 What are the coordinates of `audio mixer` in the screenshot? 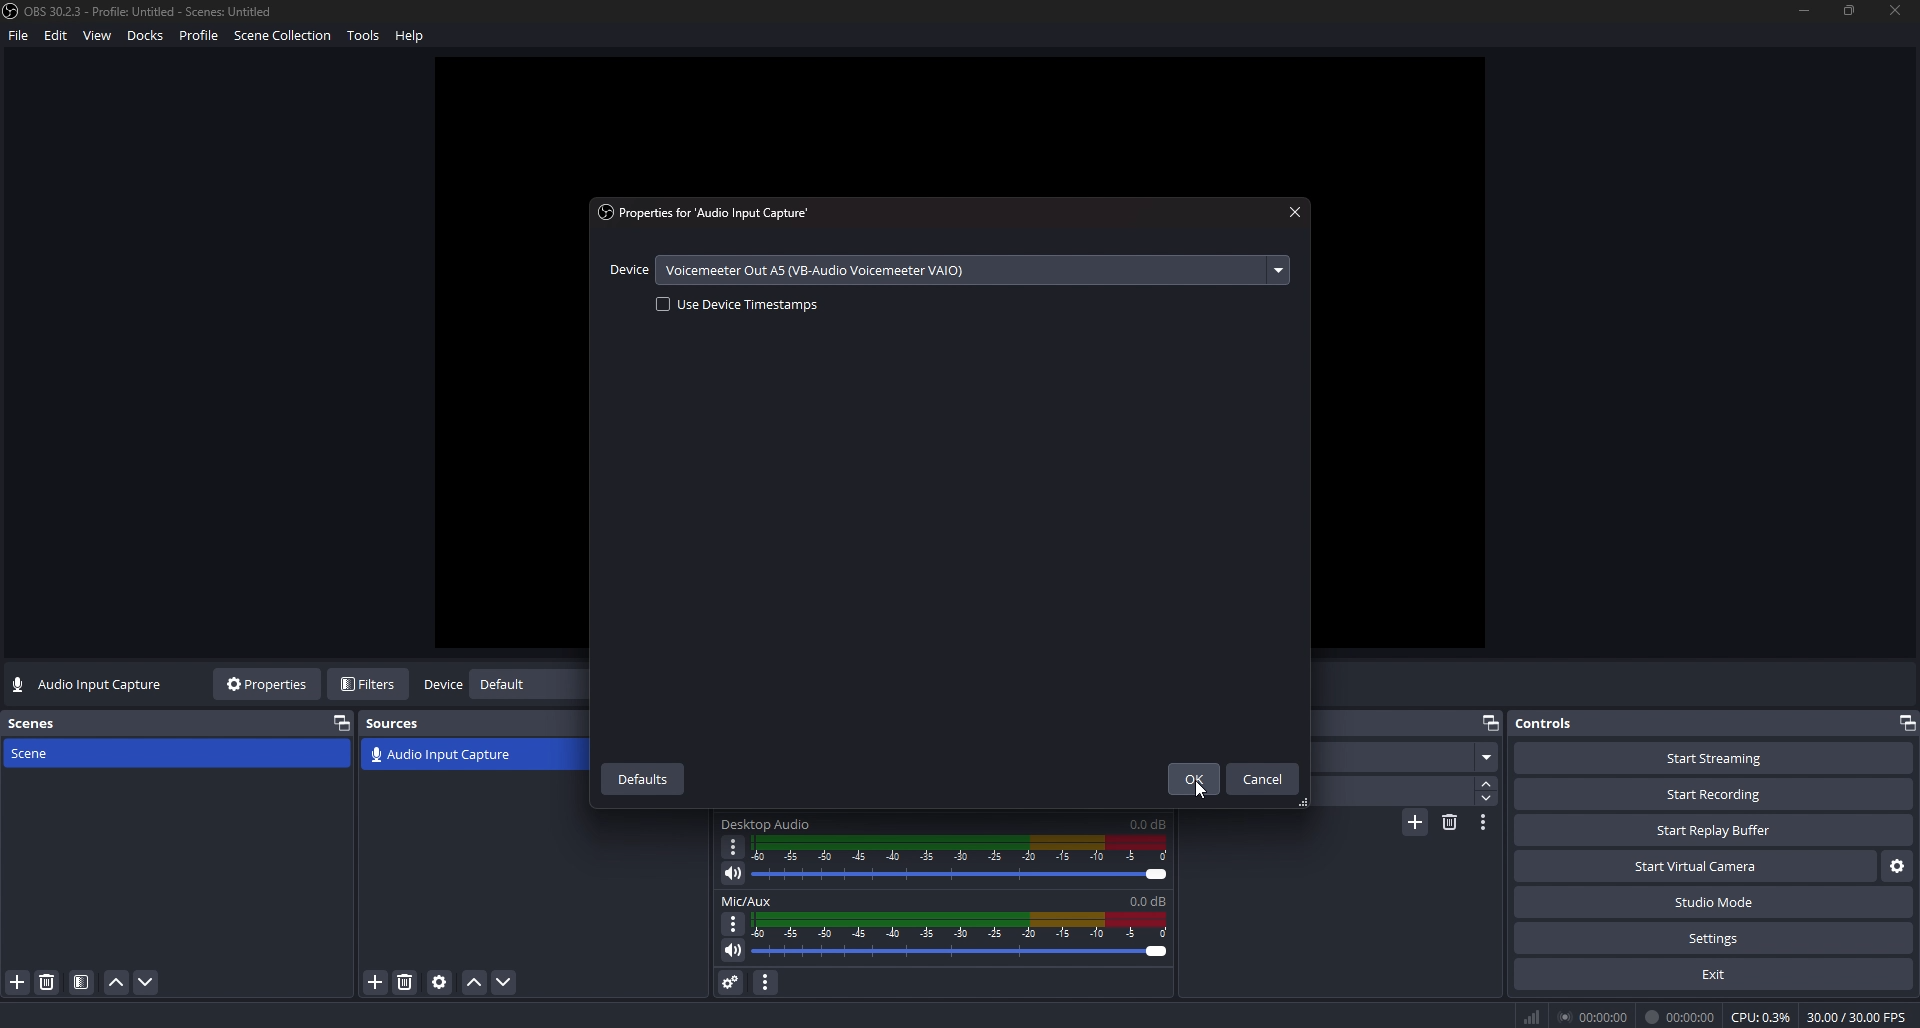 It's located at (965, 936).